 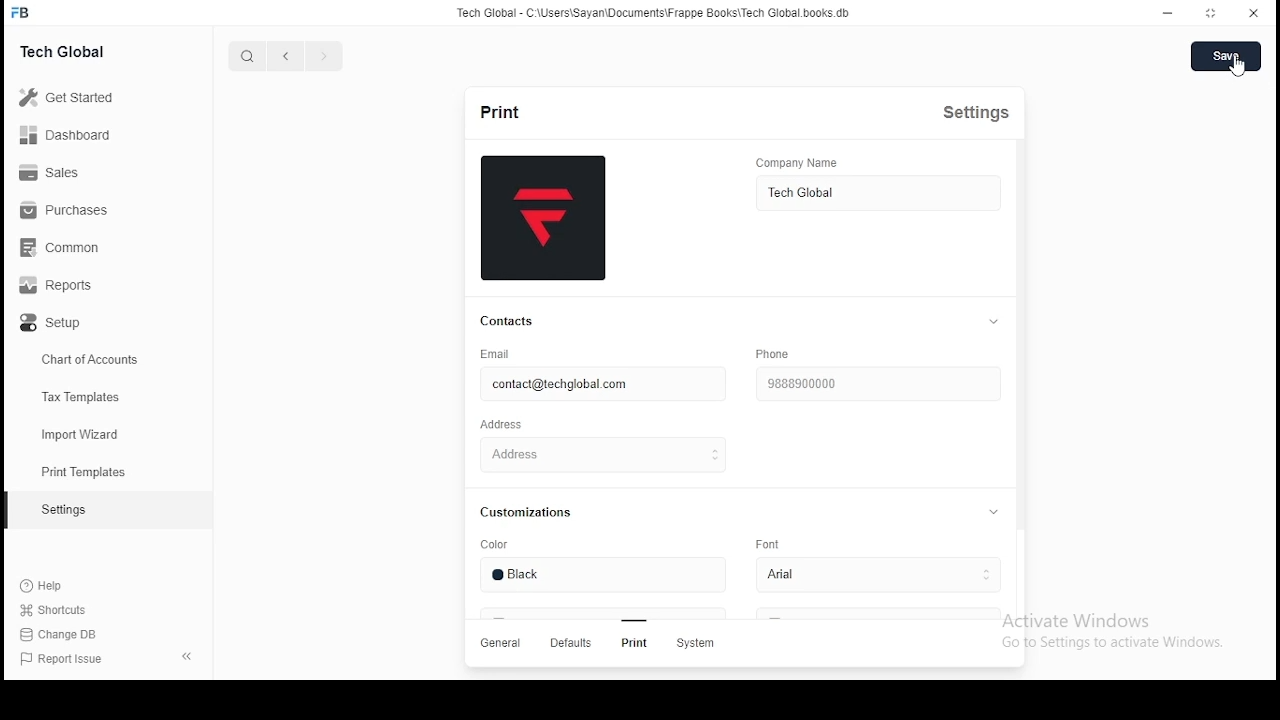 What do you see at coordinates (82, 433) in the screenshot?
I see `import wizard ` at bounding box center [82, 433].